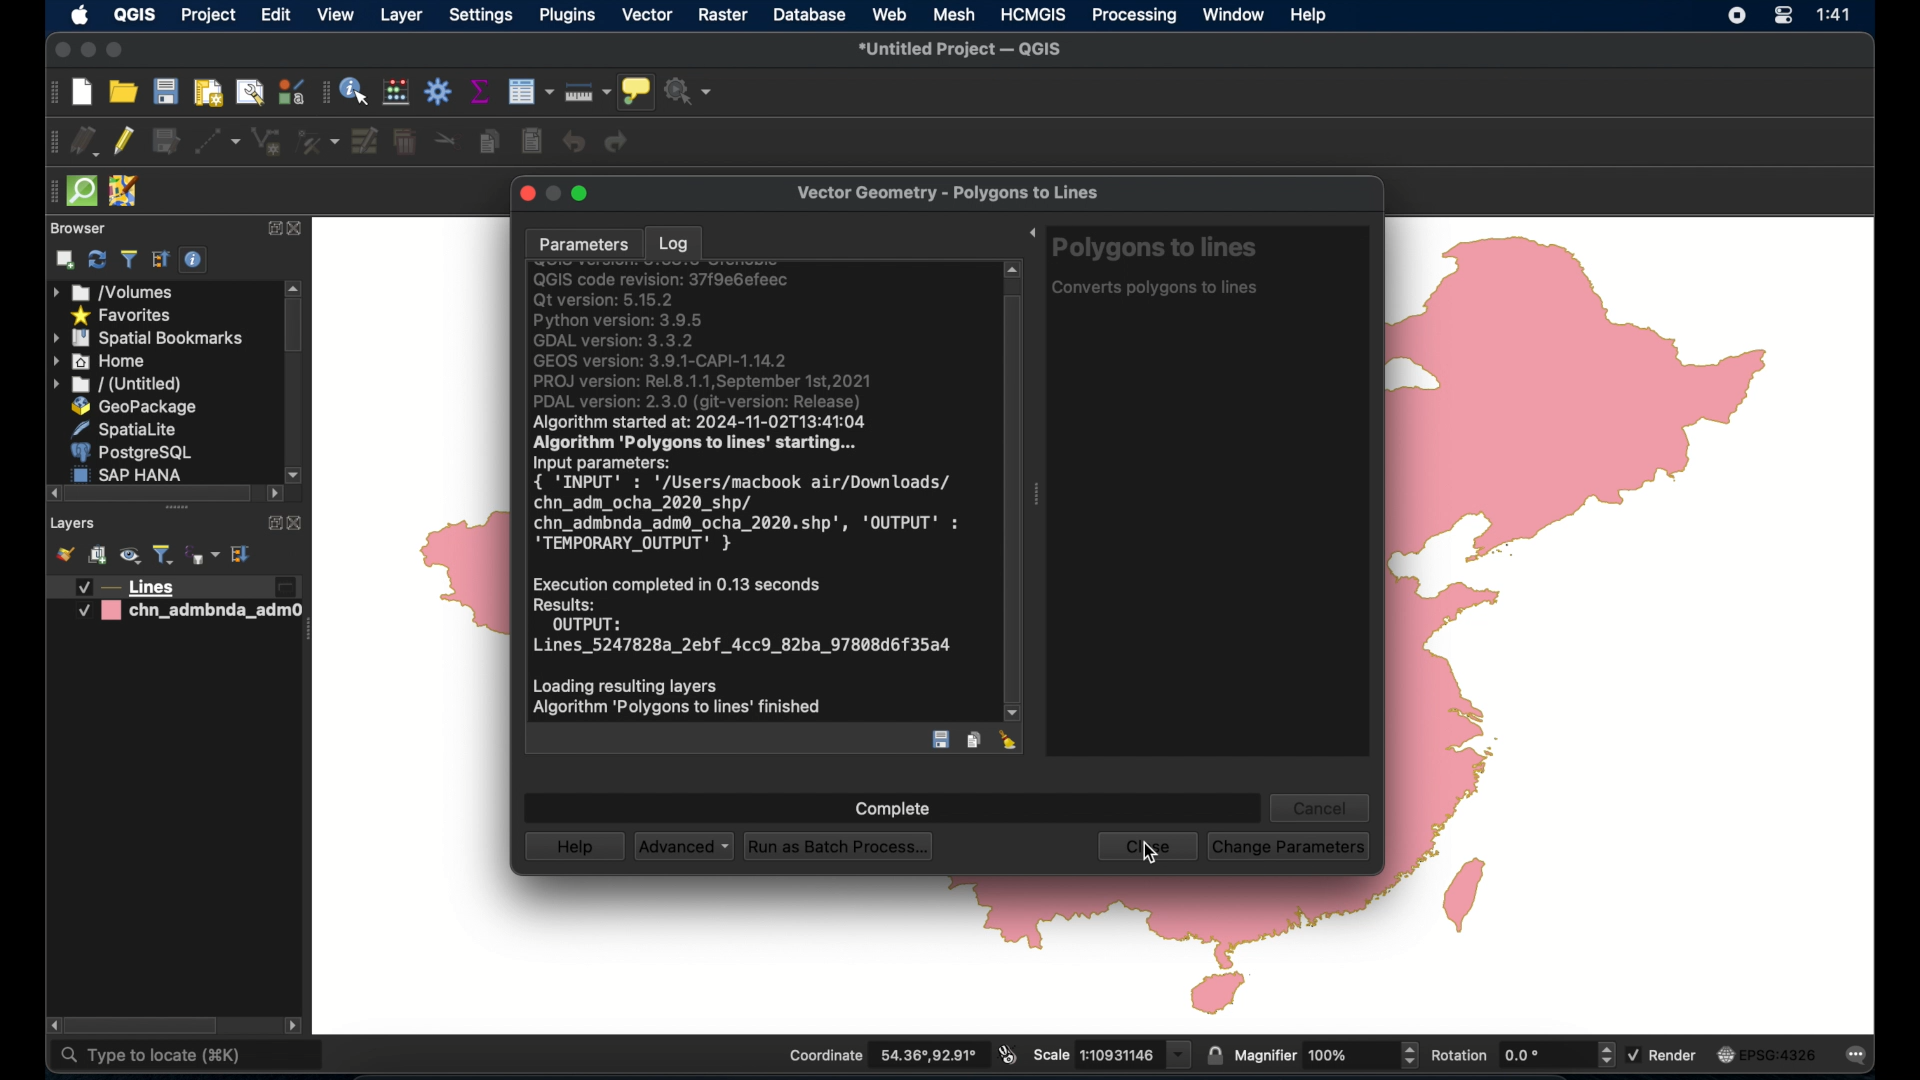  What do you see at coordinates (889, 15) in the screenshot?
I see `web` at bounding box center [889, 15].